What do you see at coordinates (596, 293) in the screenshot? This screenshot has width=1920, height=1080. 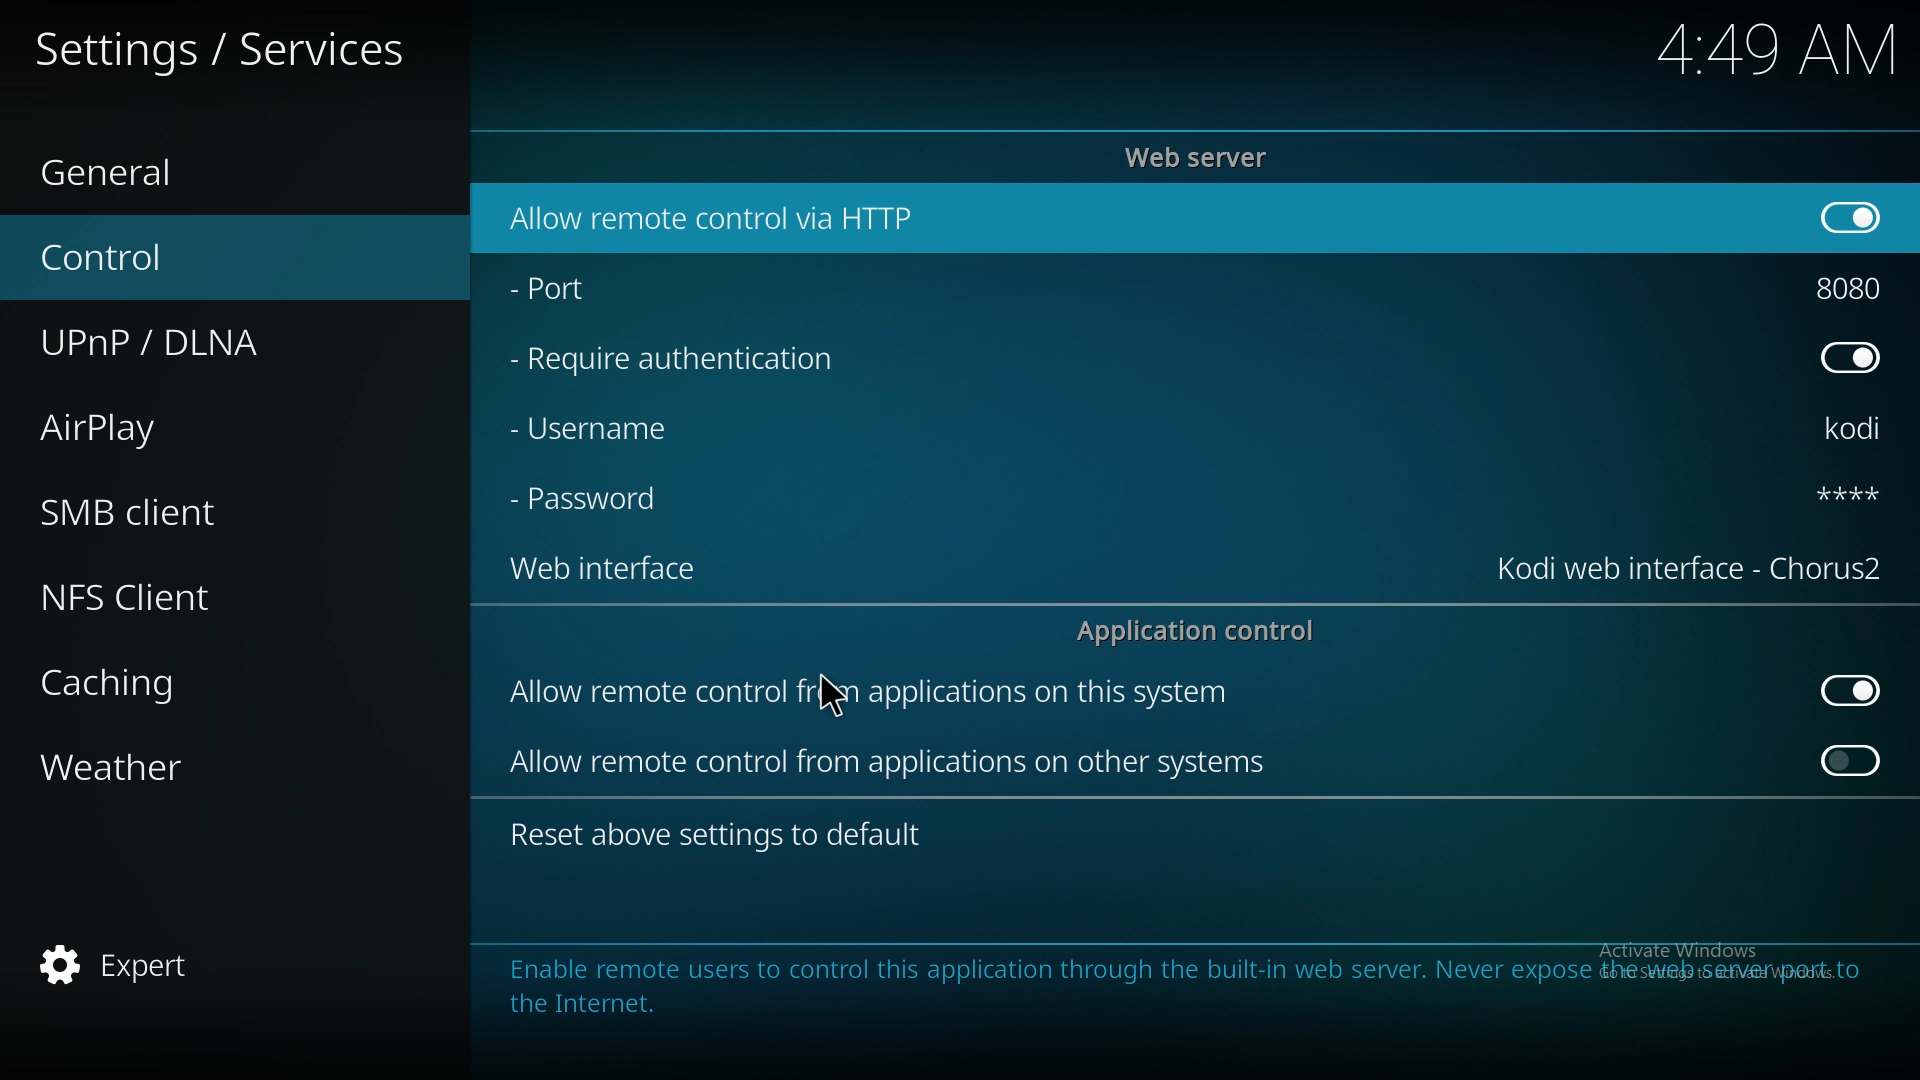 I see `port` at bounding box center [596, 293].